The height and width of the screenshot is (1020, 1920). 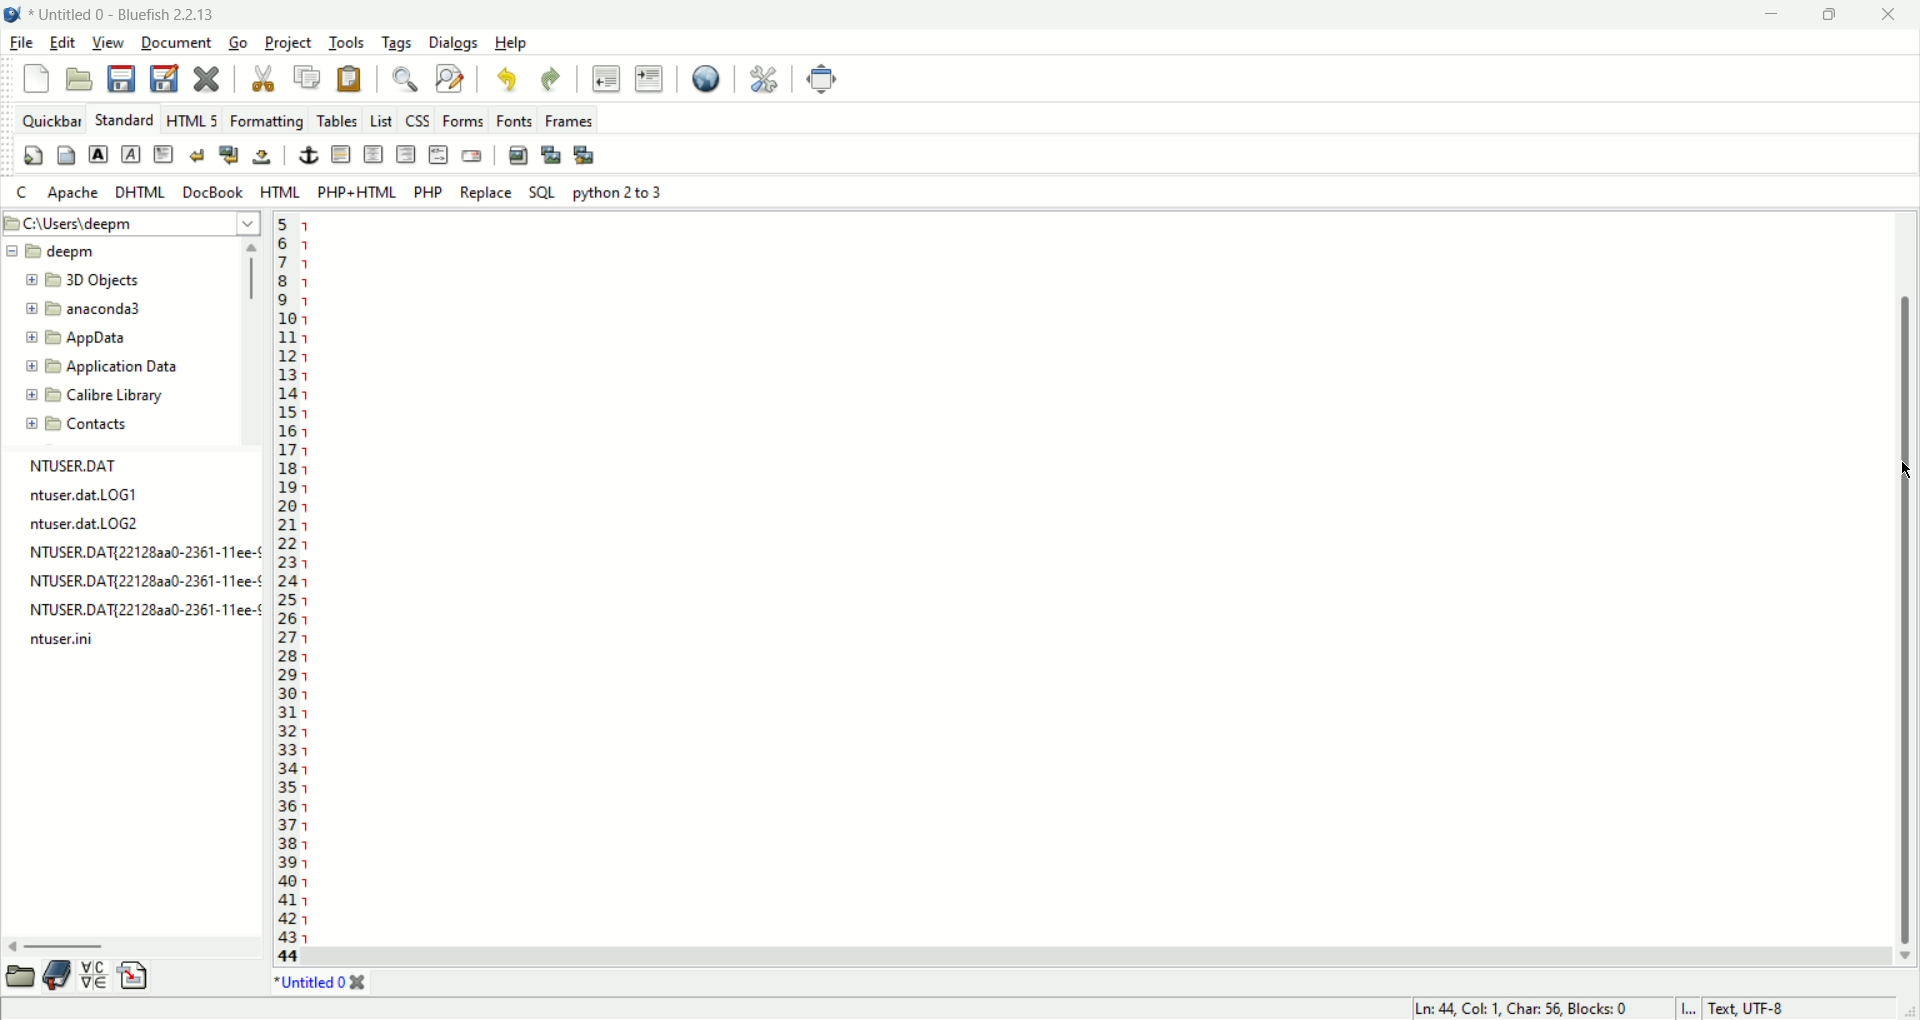 What do you see at coordinates (552, 154) in the screenshot?
I see `insert thumbnail` at bounding box center [552, 154].